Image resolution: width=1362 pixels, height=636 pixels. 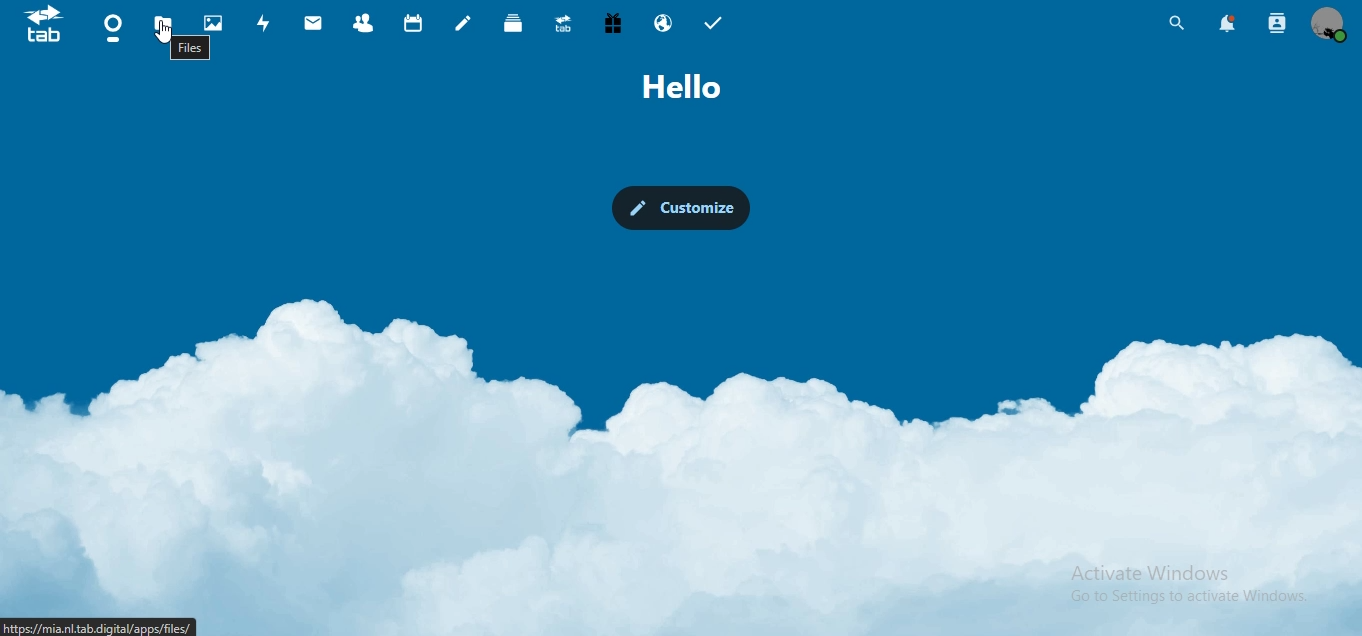 What do you see at coordinates (216, 24) in the screenshot?
I see `photos` at bounding box center [216, 24].